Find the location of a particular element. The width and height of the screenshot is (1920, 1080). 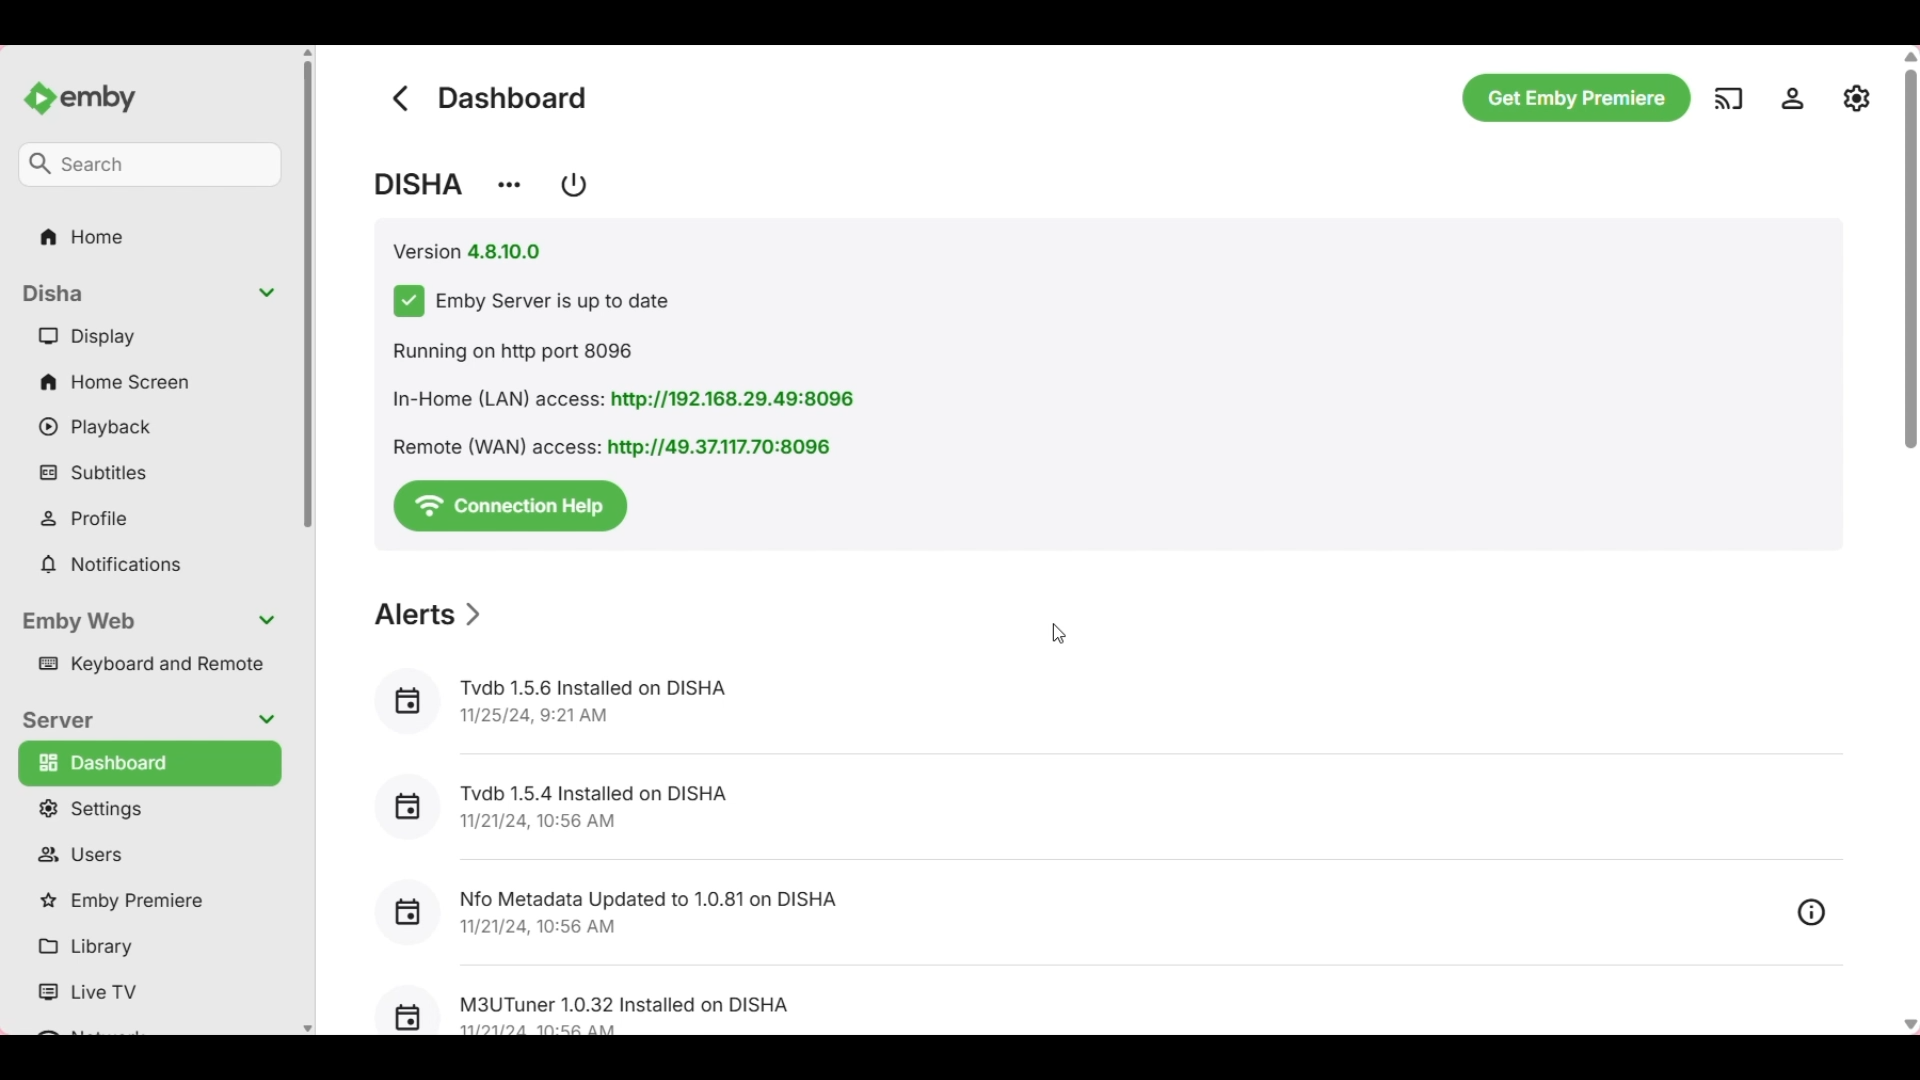

Title of current page  is located at coordinates (513, 97).